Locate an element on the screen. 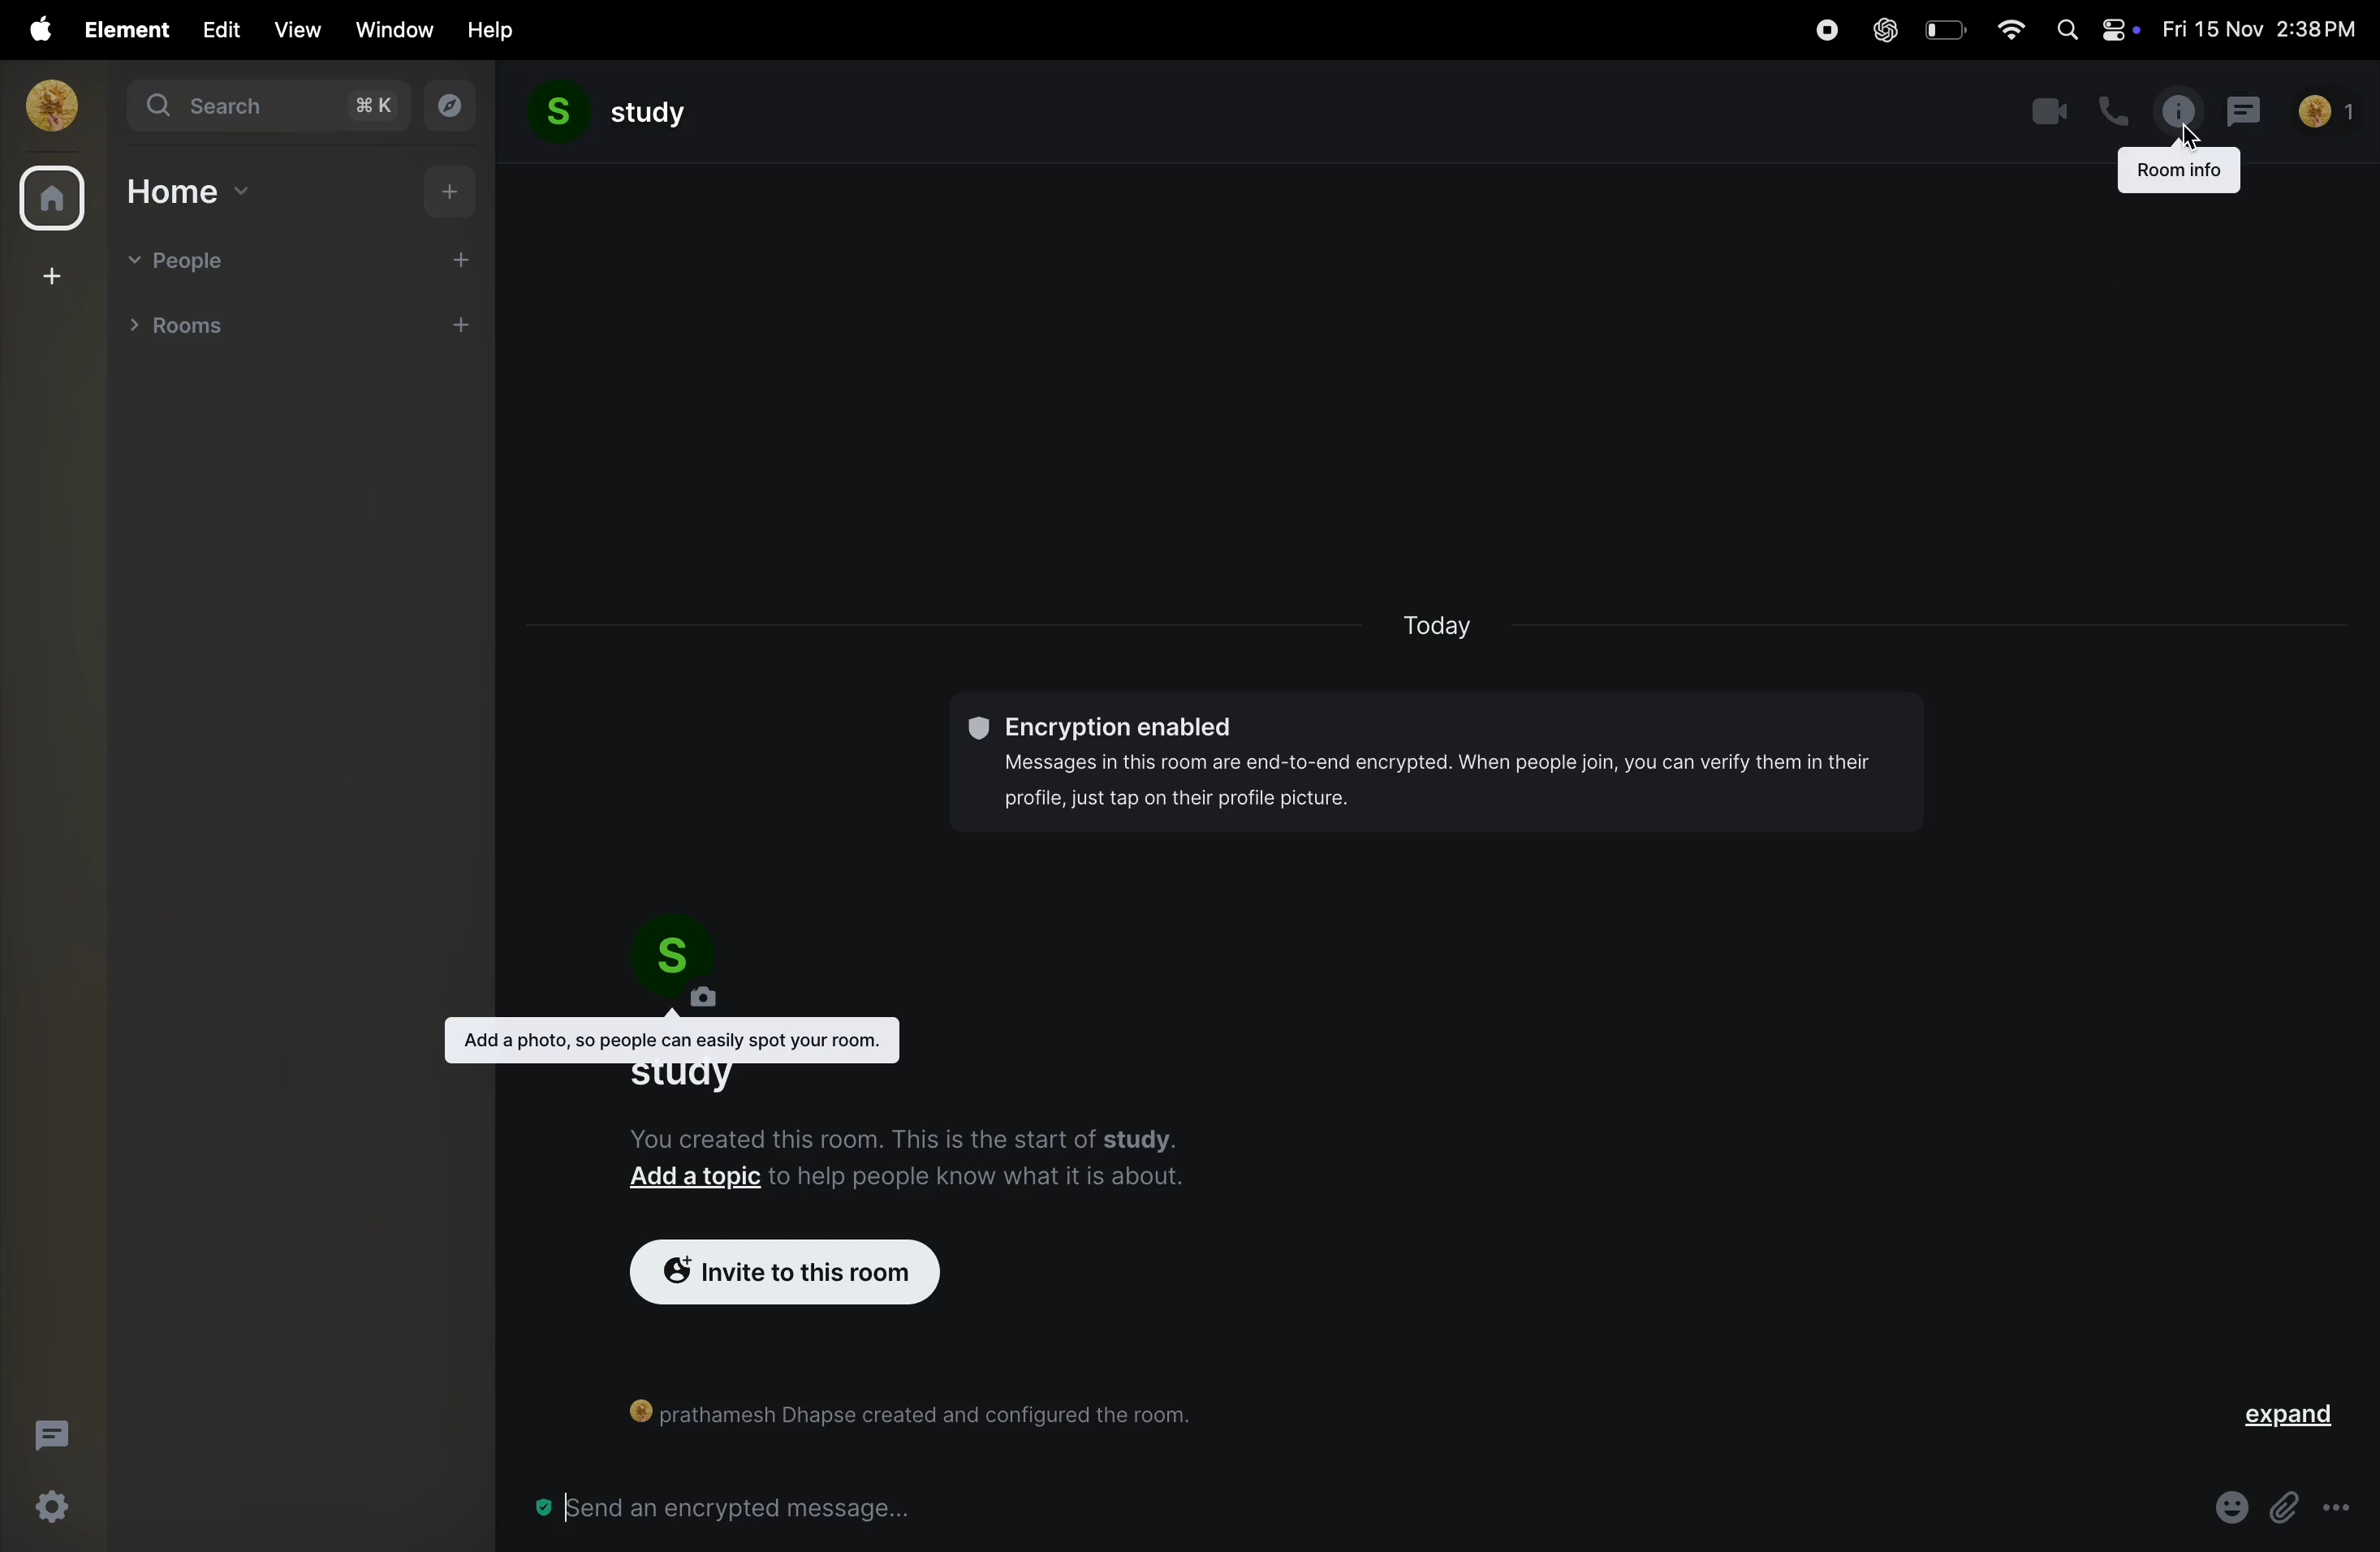  date and time is located at coordinates (2266, 30).